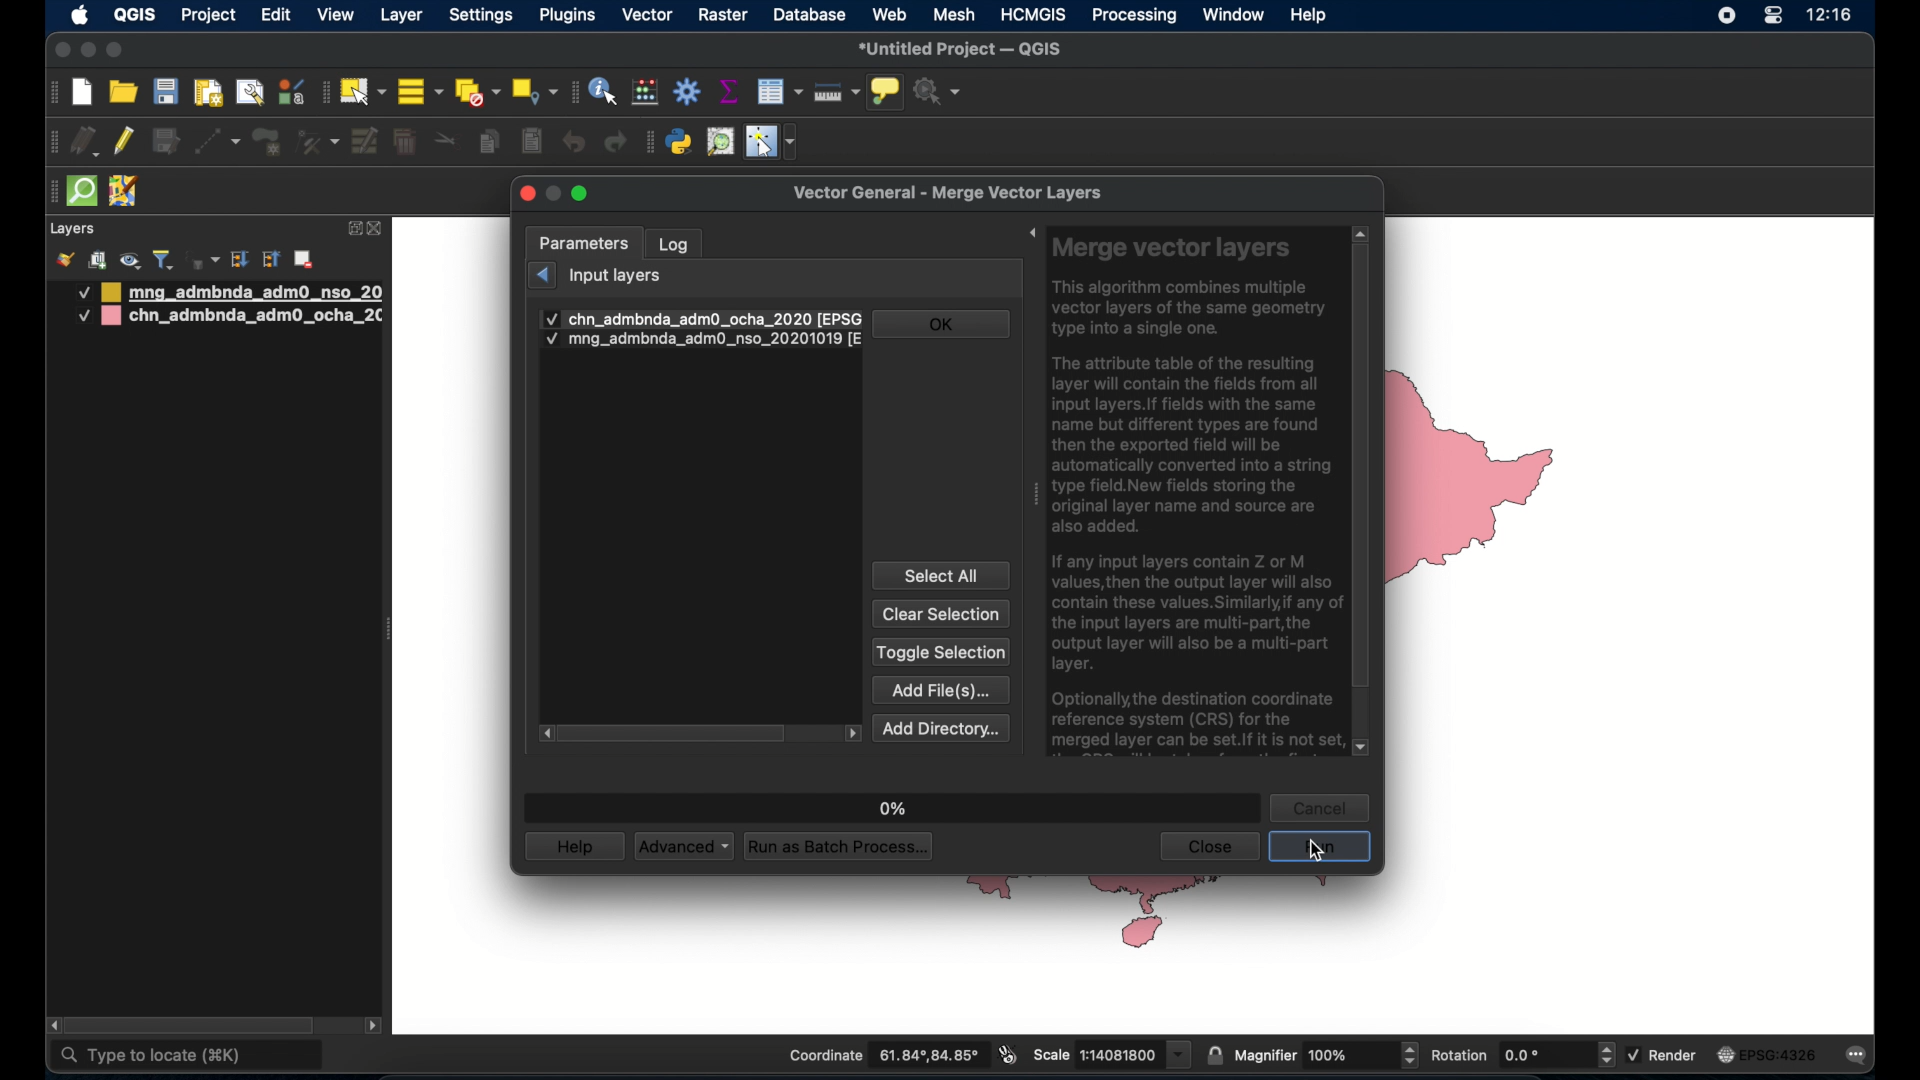  I want to click on mesh, so click(955, 14).